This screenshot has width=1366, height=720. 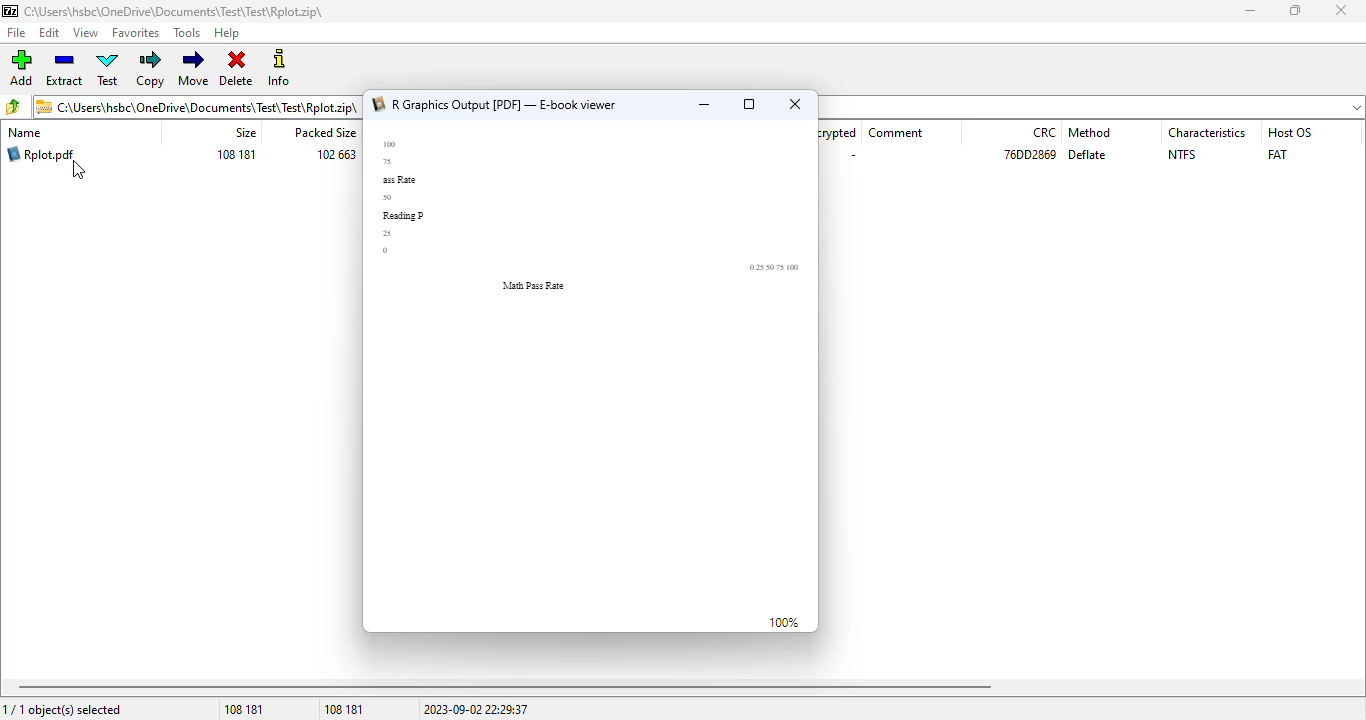 I want to click on cursor, so click(x=79, y=170).